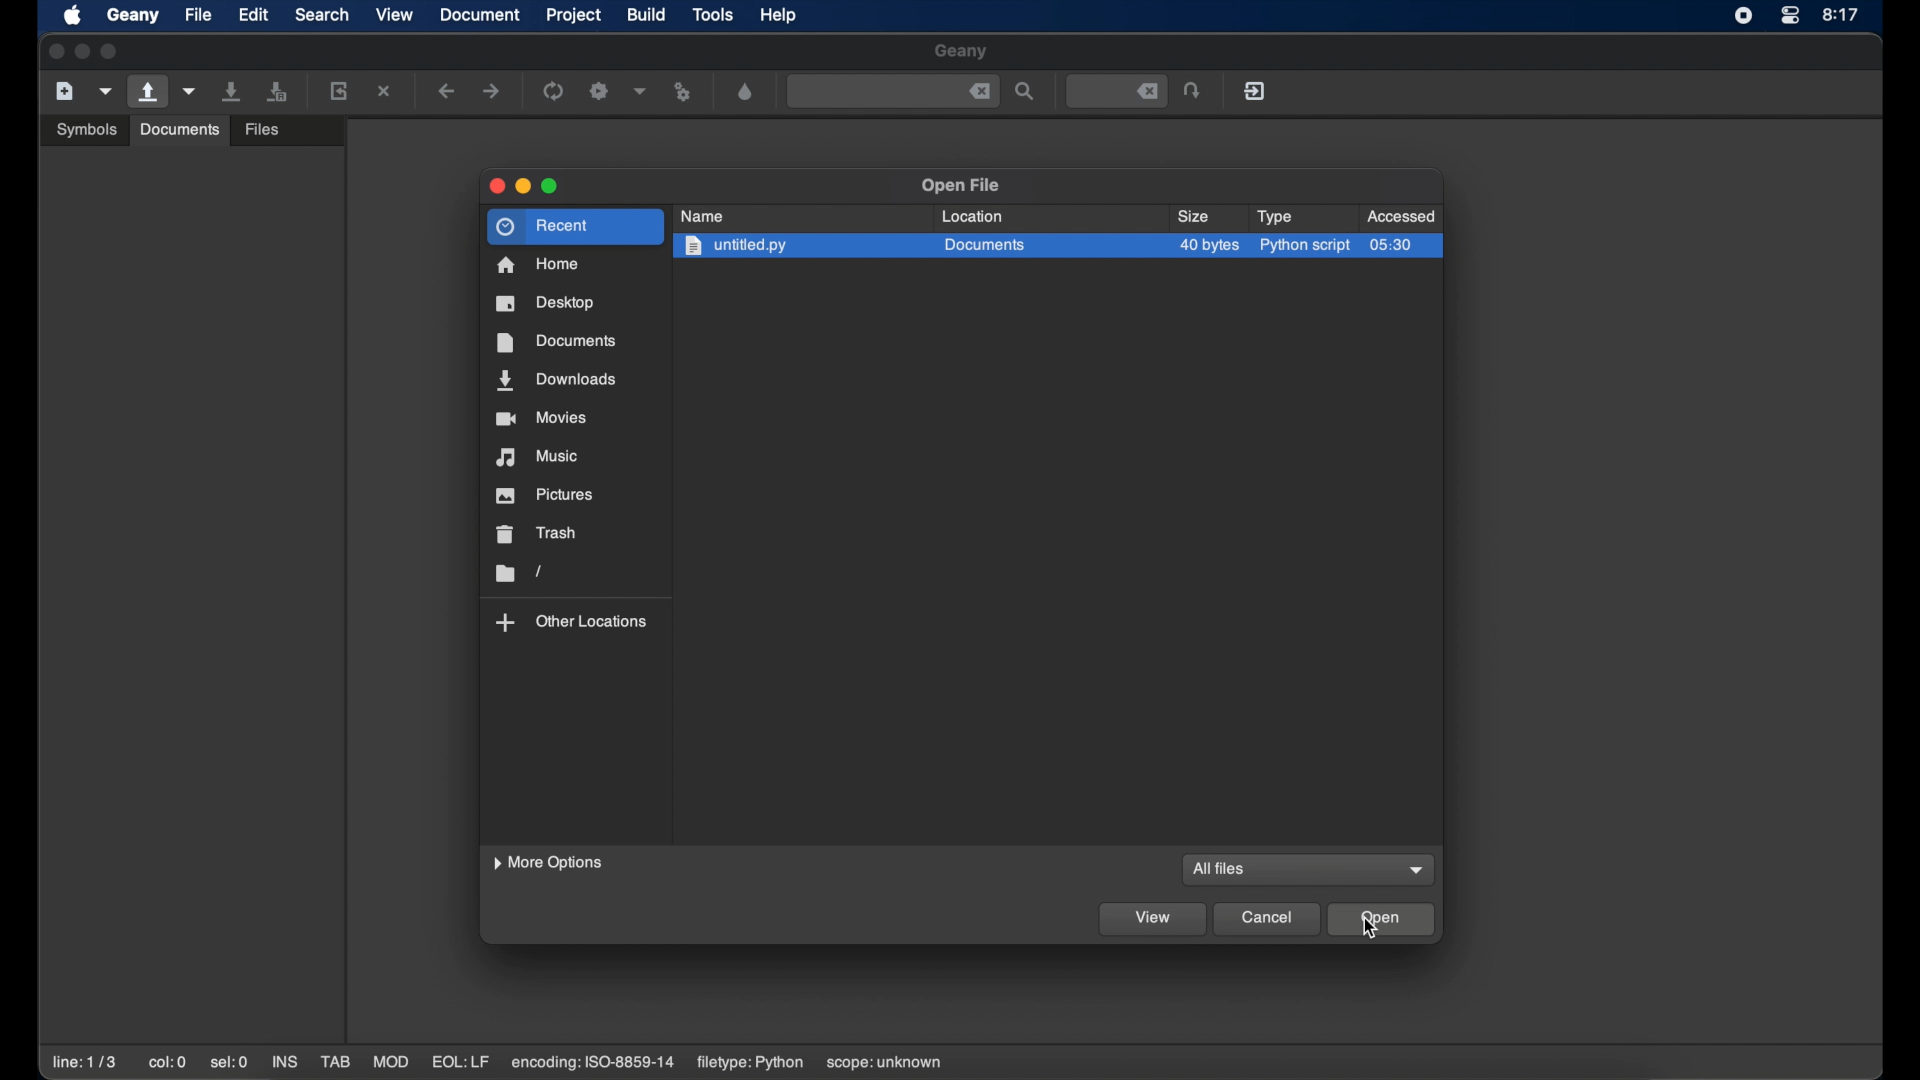  I want to click on file highlighted, so click(1060, 249).